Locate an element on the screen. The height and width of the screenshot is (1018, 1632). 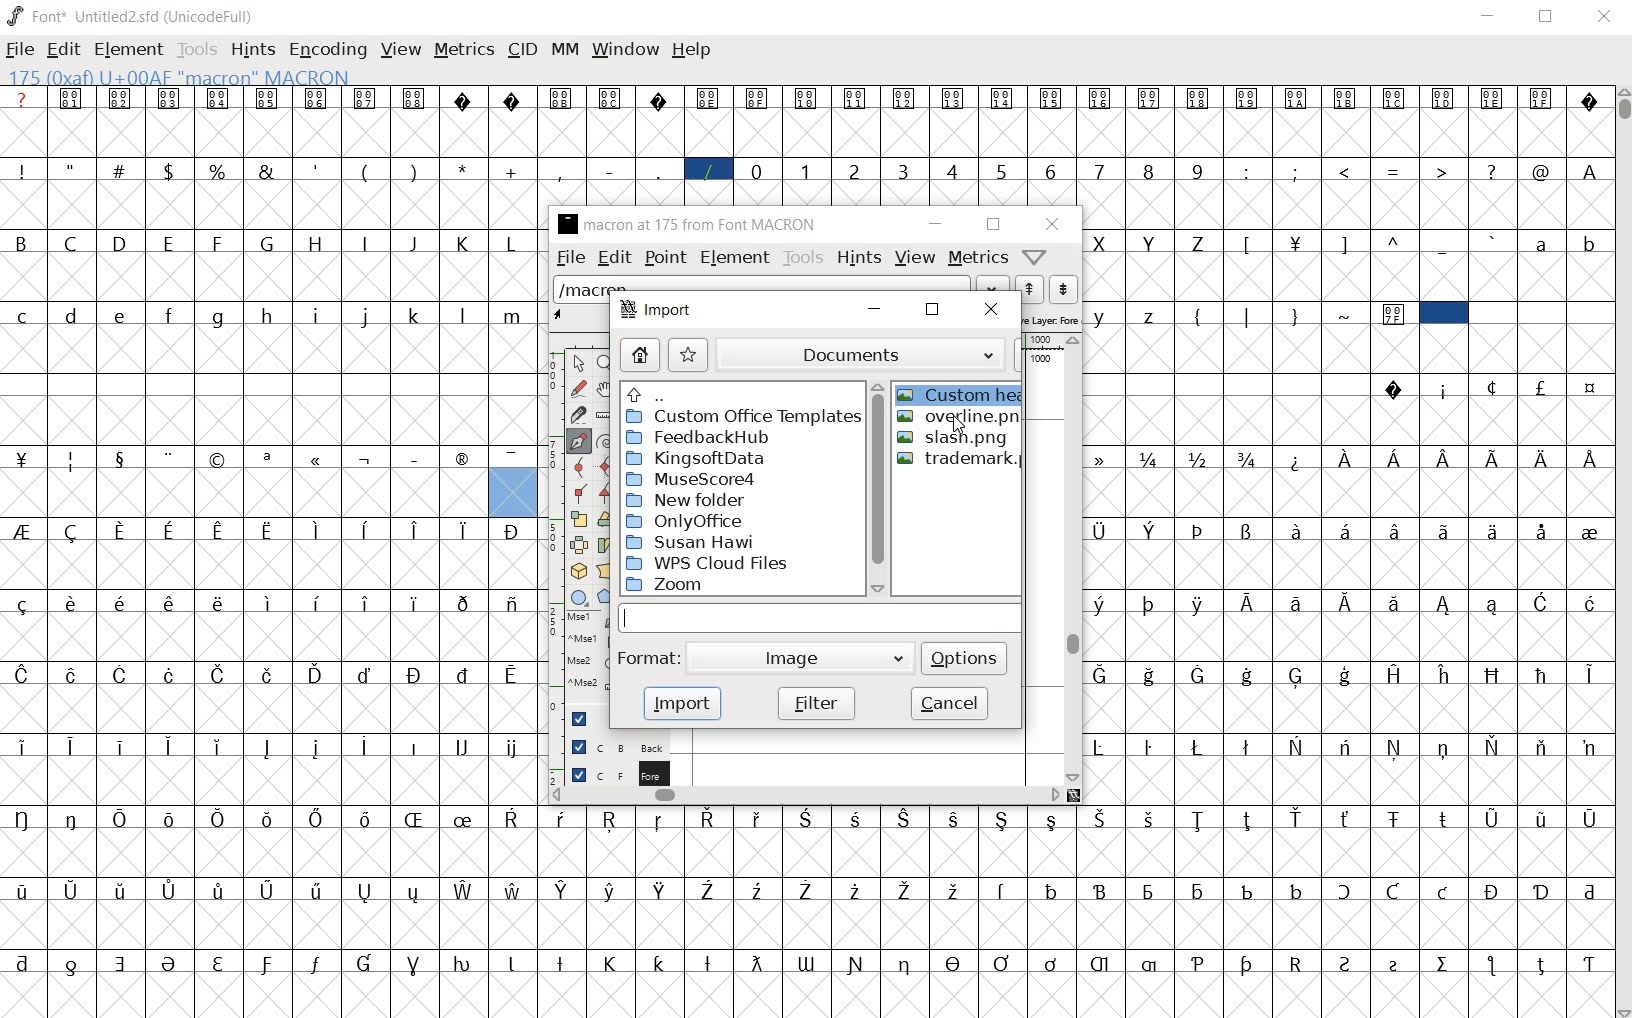
" is located at coordinates (73, 171).